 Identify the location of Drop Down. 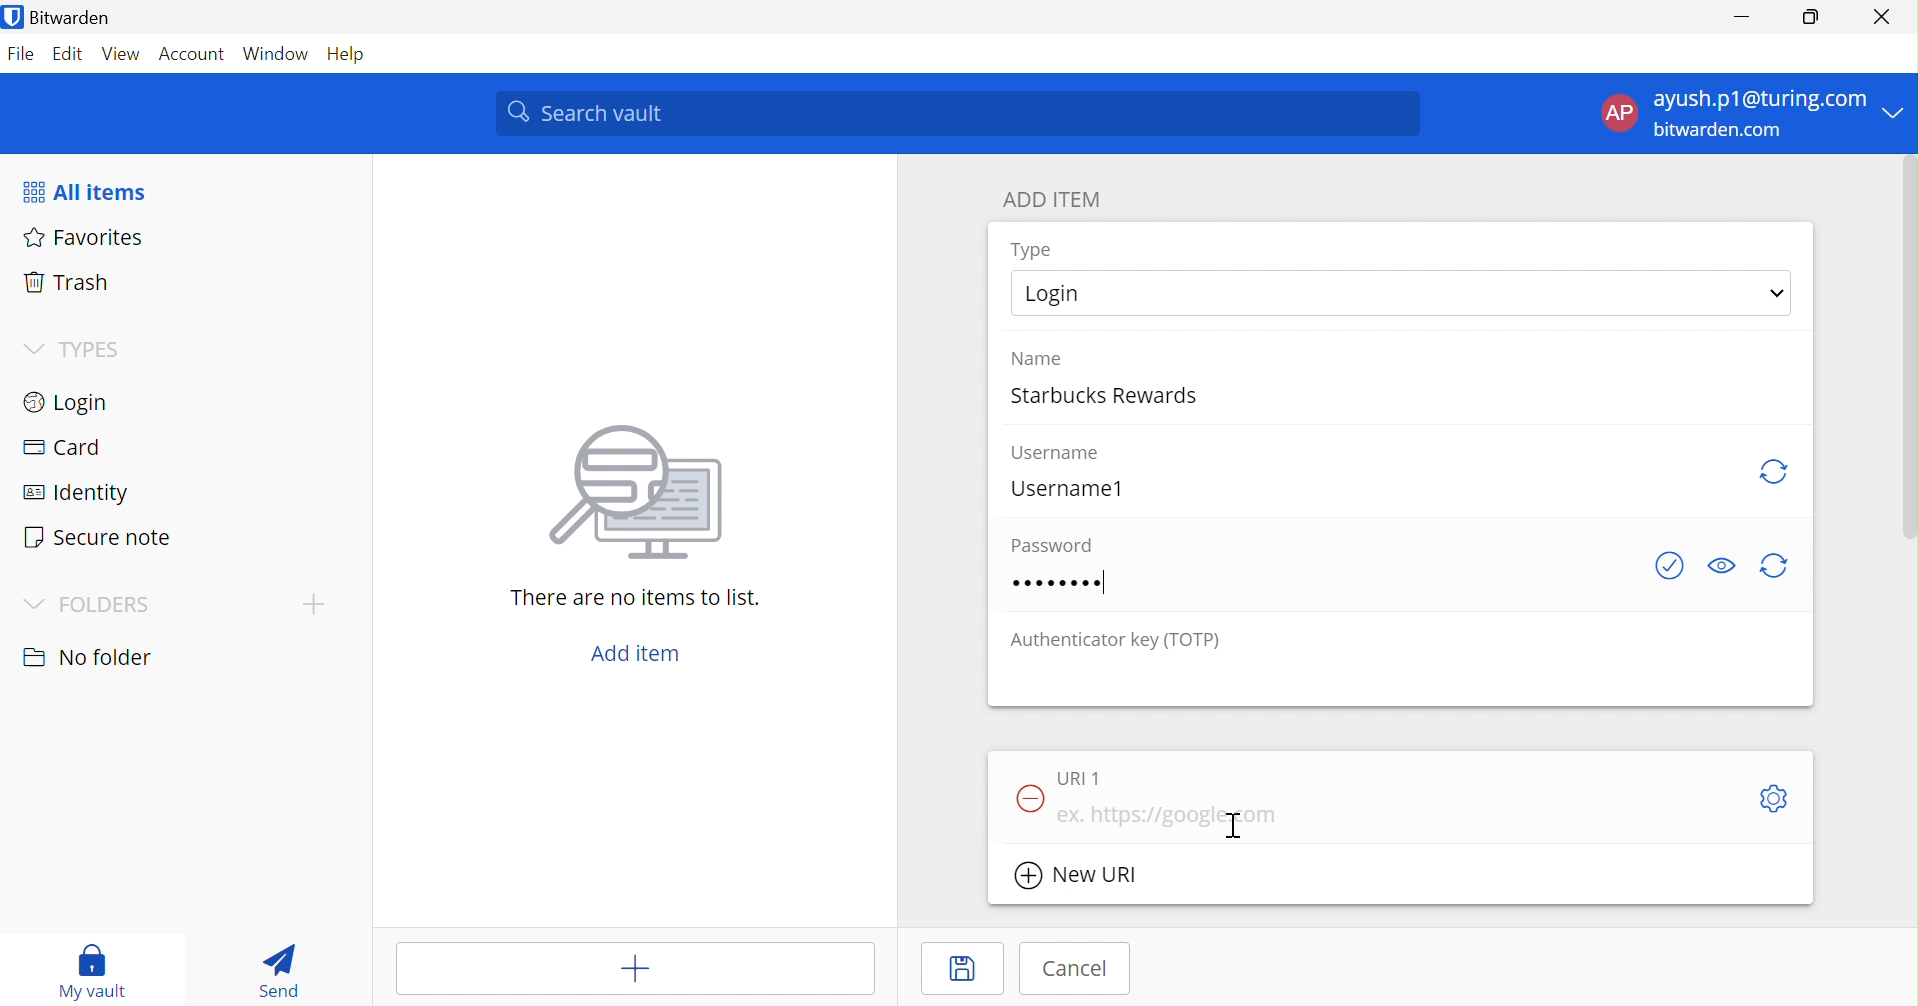
(312, 604).